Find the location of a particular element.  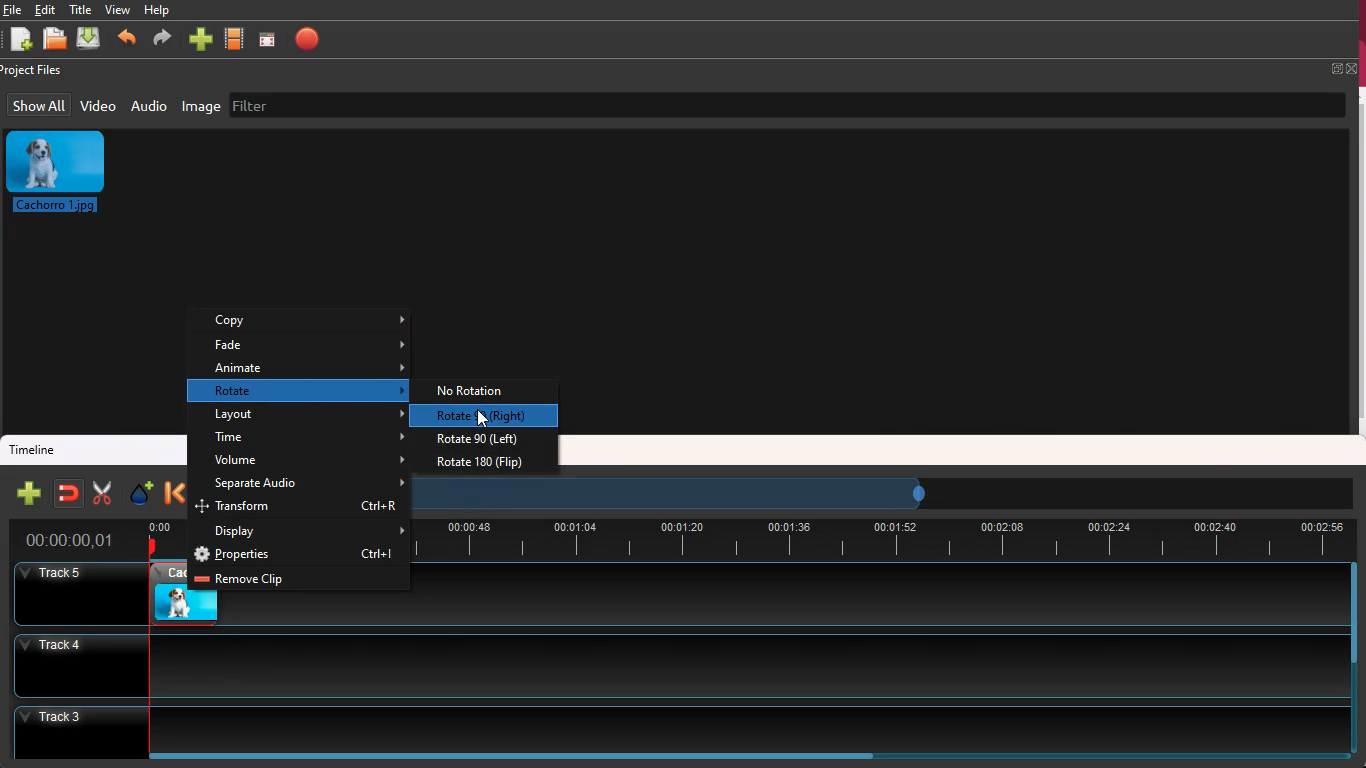

rotate 90 is located at coordinates (487, 440).